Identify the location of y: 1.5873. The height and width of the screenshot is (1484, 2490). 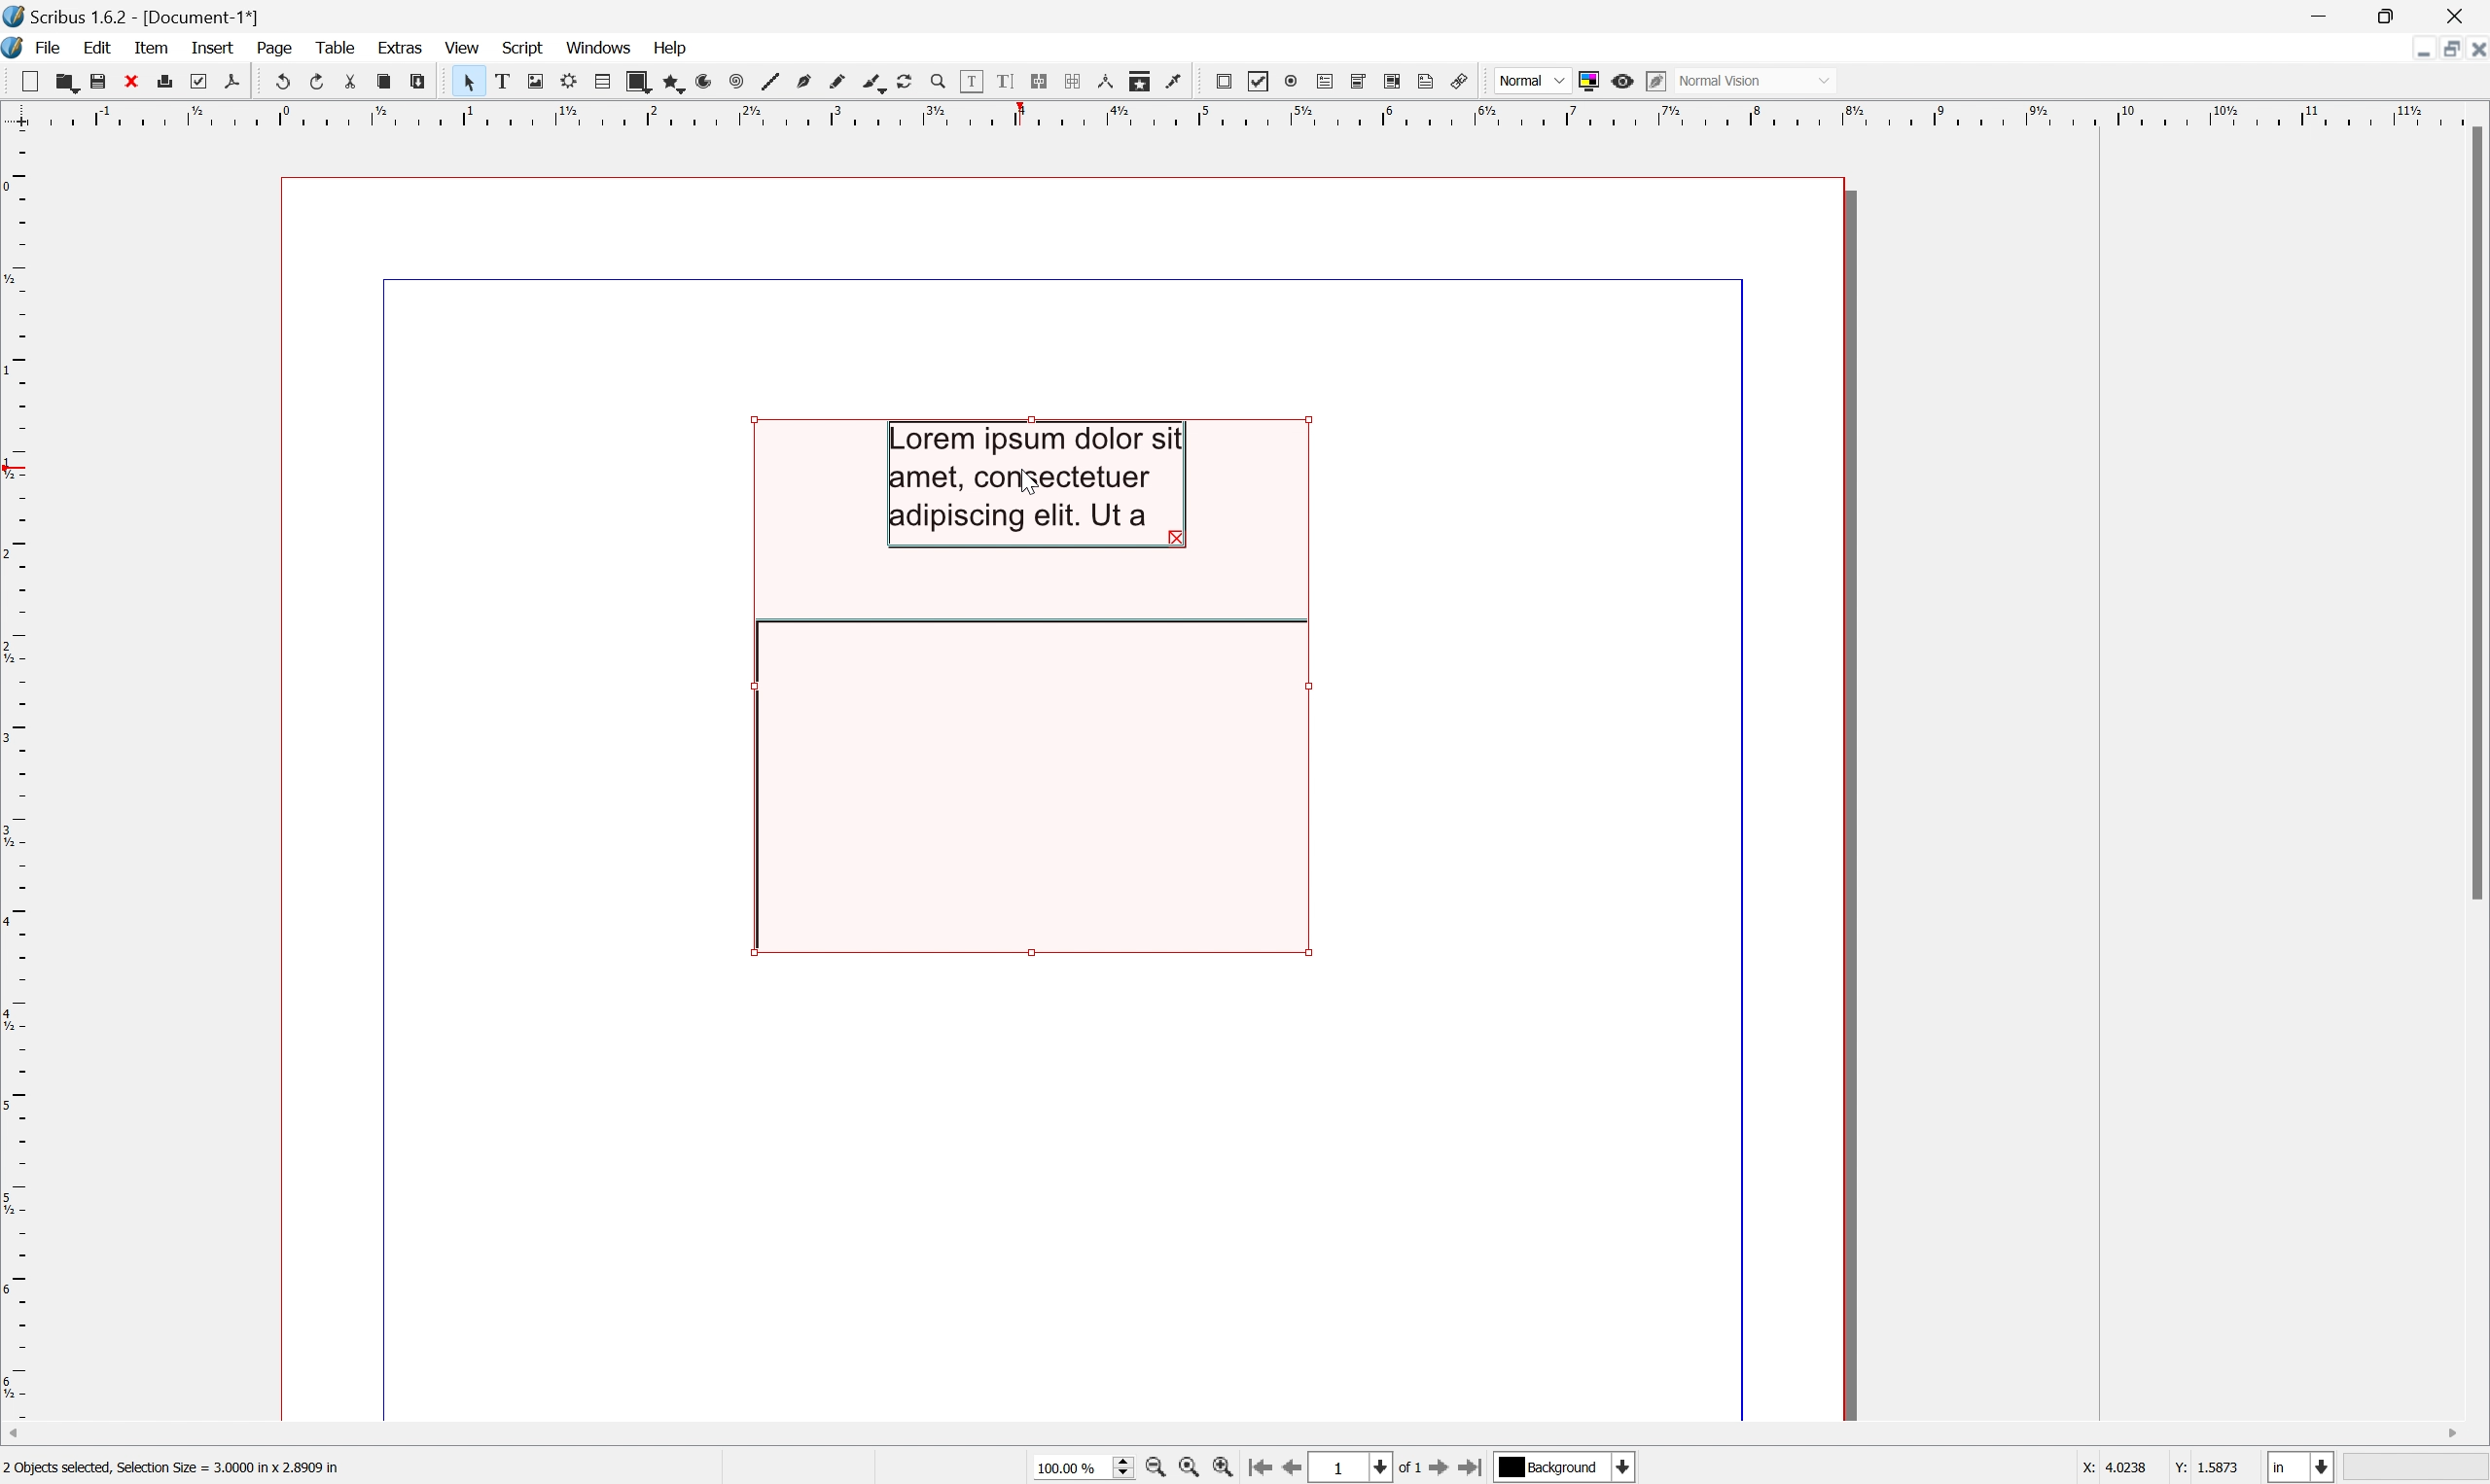
(2206, 1470).